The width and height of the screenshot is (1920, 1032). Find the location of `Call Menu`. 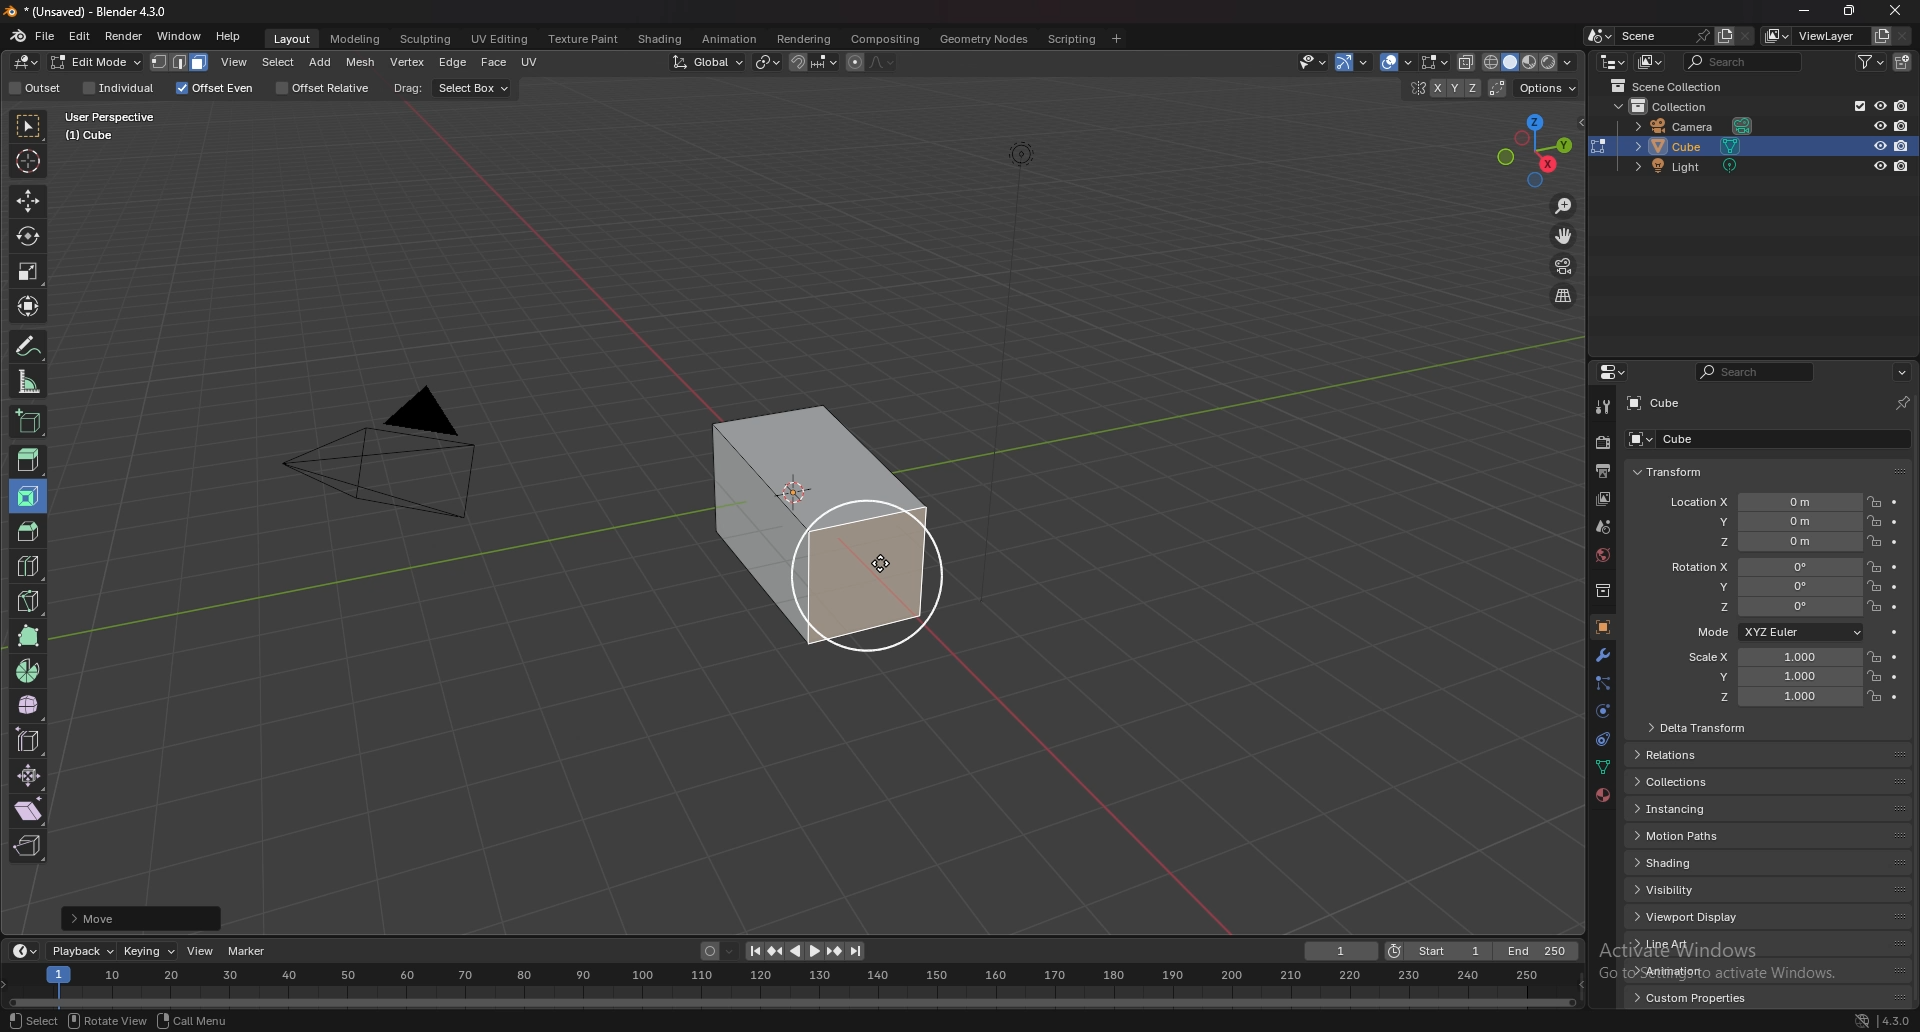

Call Menu is located at coordinates (191, 1021).